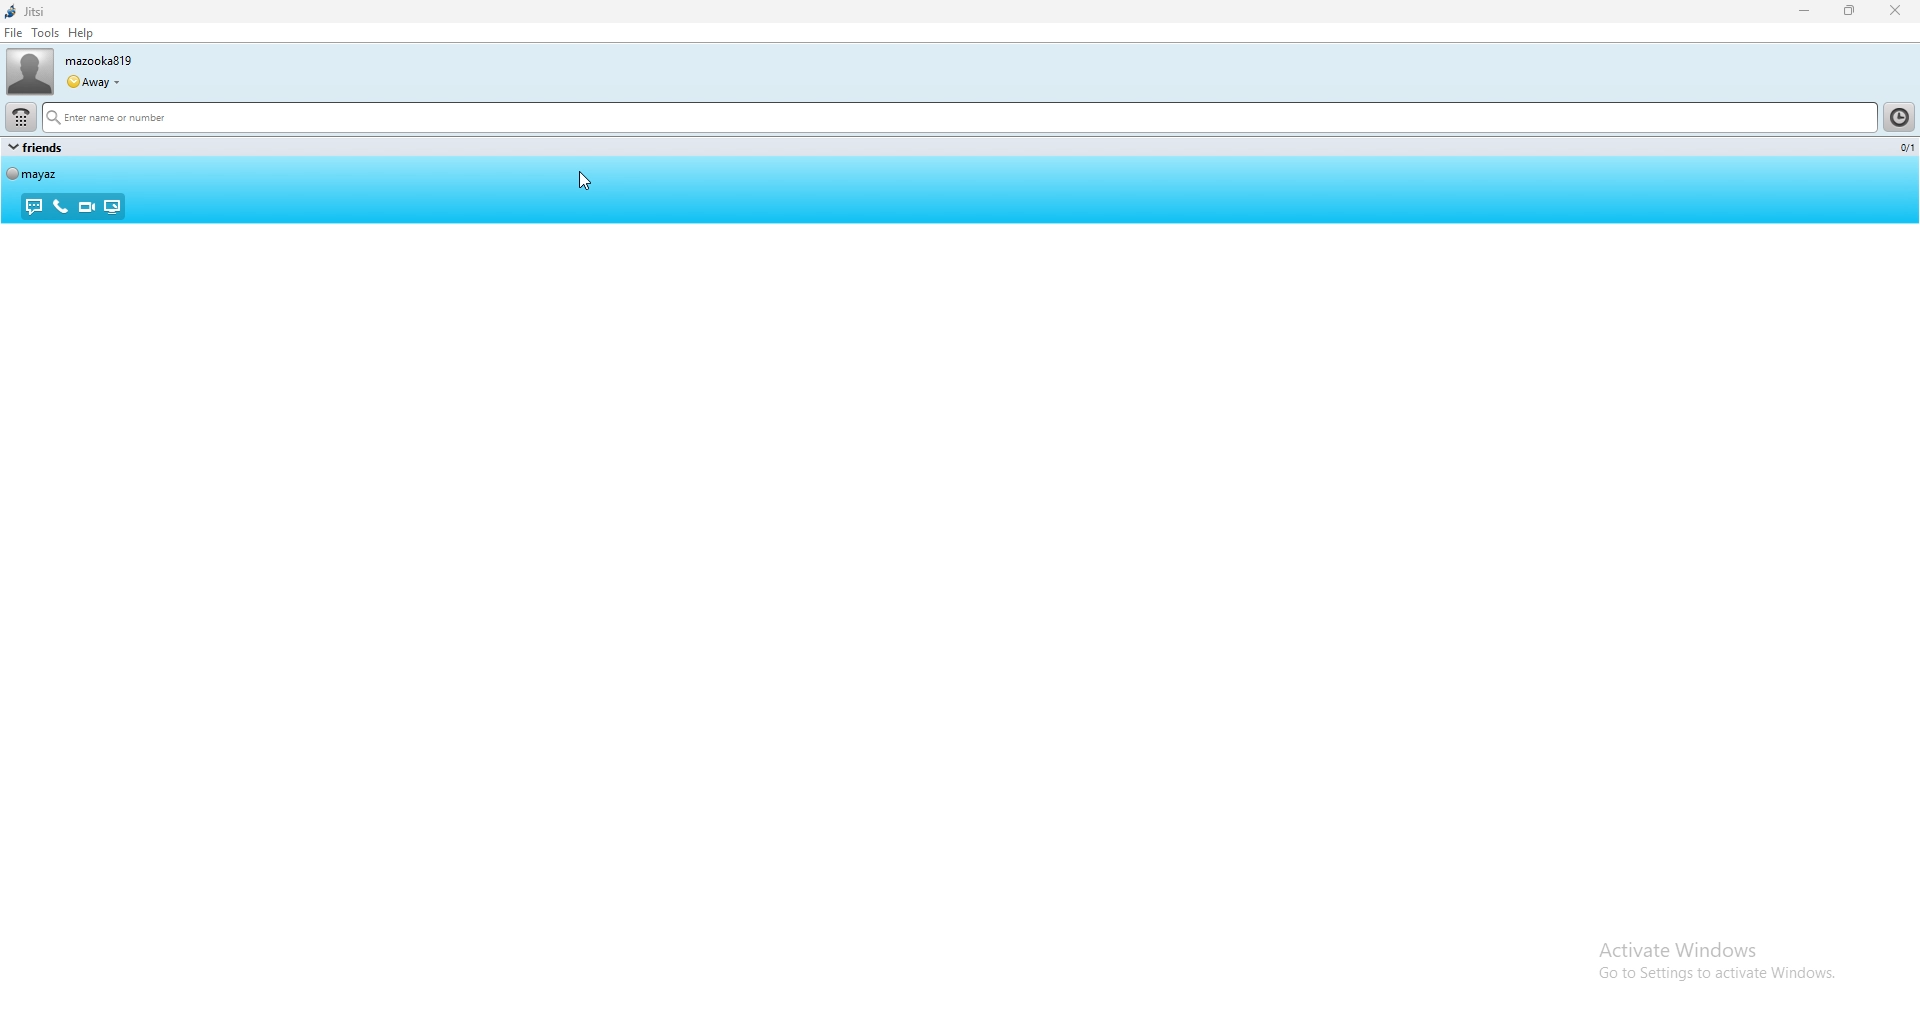 This screenshot has width=1920, height=1030. Describe the element at coordinates (1805, 12) in the screenshot. I see `minimize` at that location.